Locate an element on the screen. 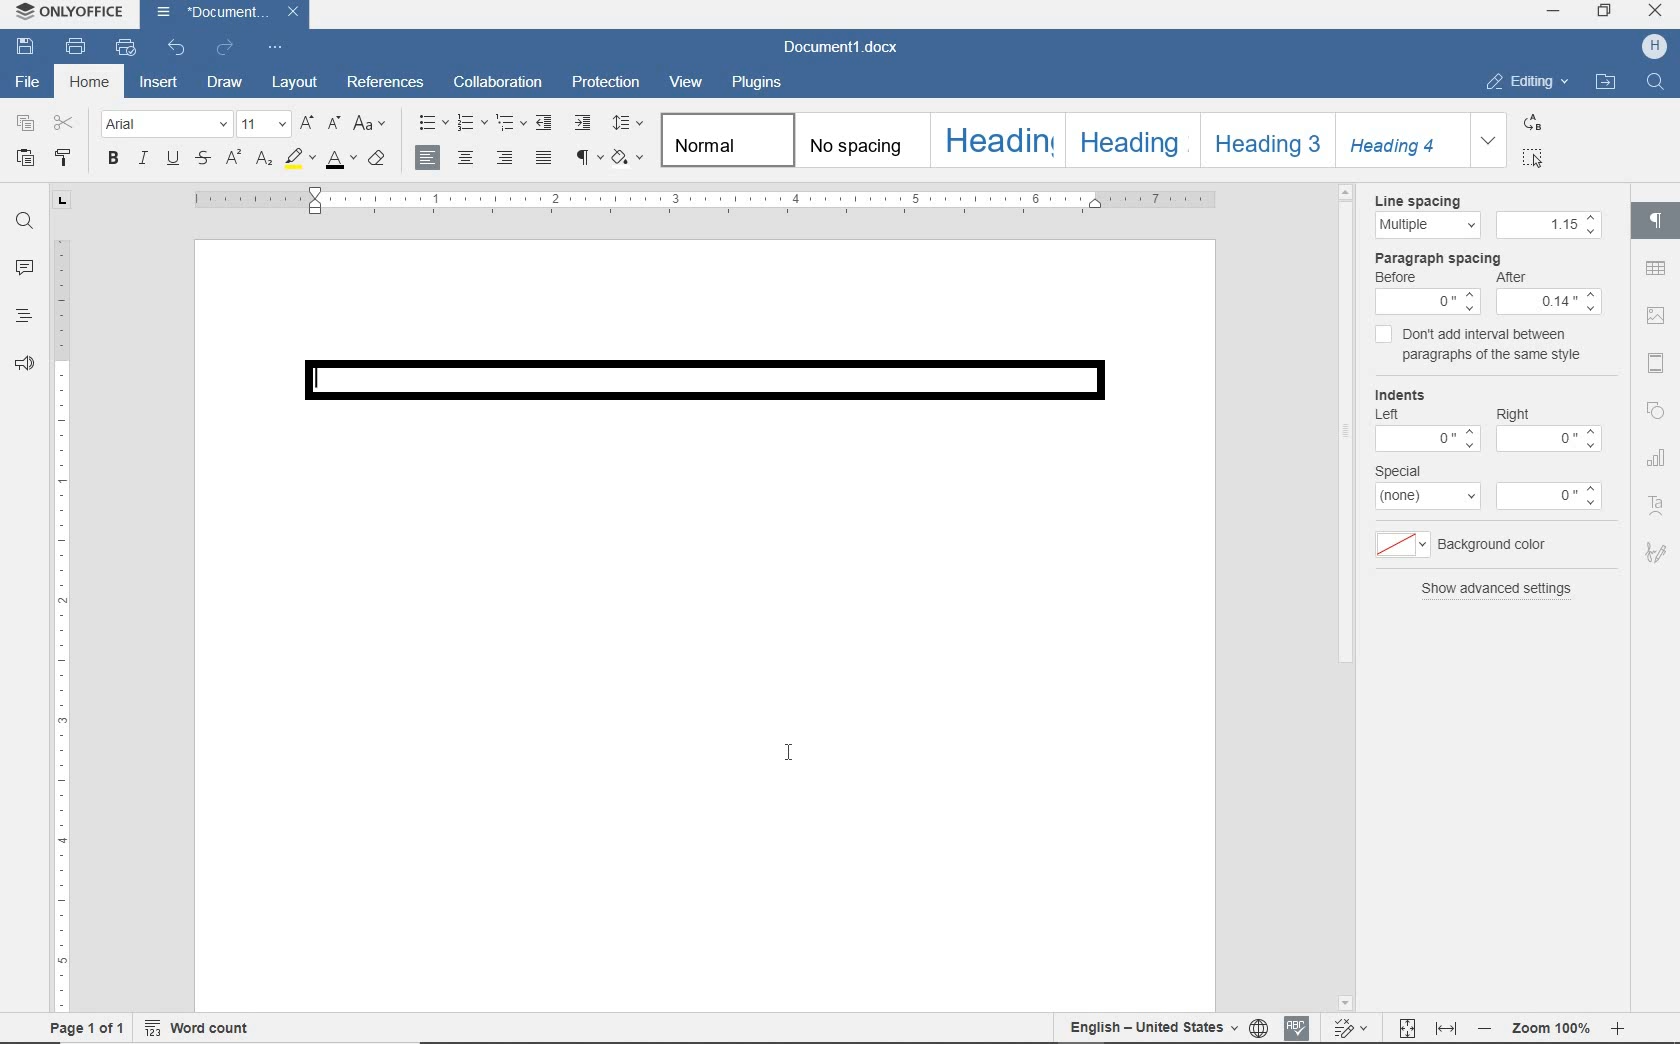  Spell Check is located at coordinates (1299, 1026).